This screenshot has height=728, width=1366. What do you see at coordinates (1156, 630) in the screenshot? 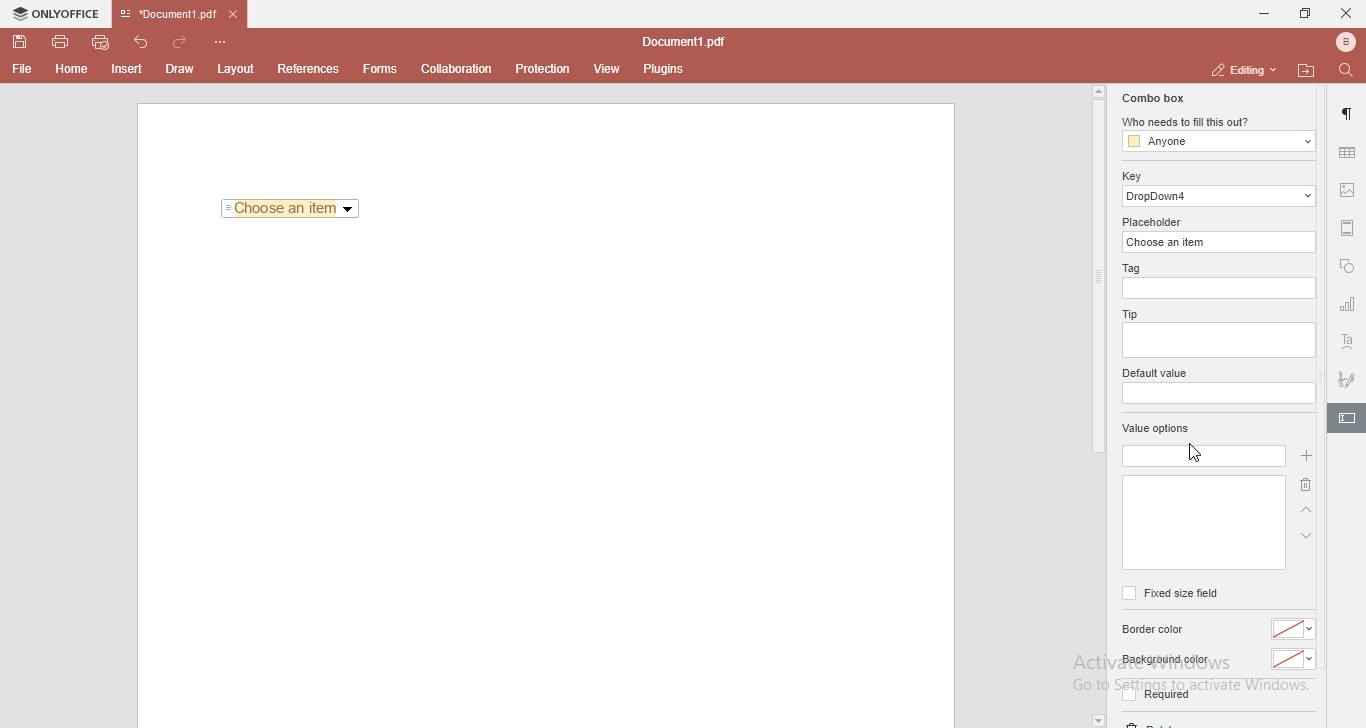
I see `border color` at bounding box center [1156, 630].